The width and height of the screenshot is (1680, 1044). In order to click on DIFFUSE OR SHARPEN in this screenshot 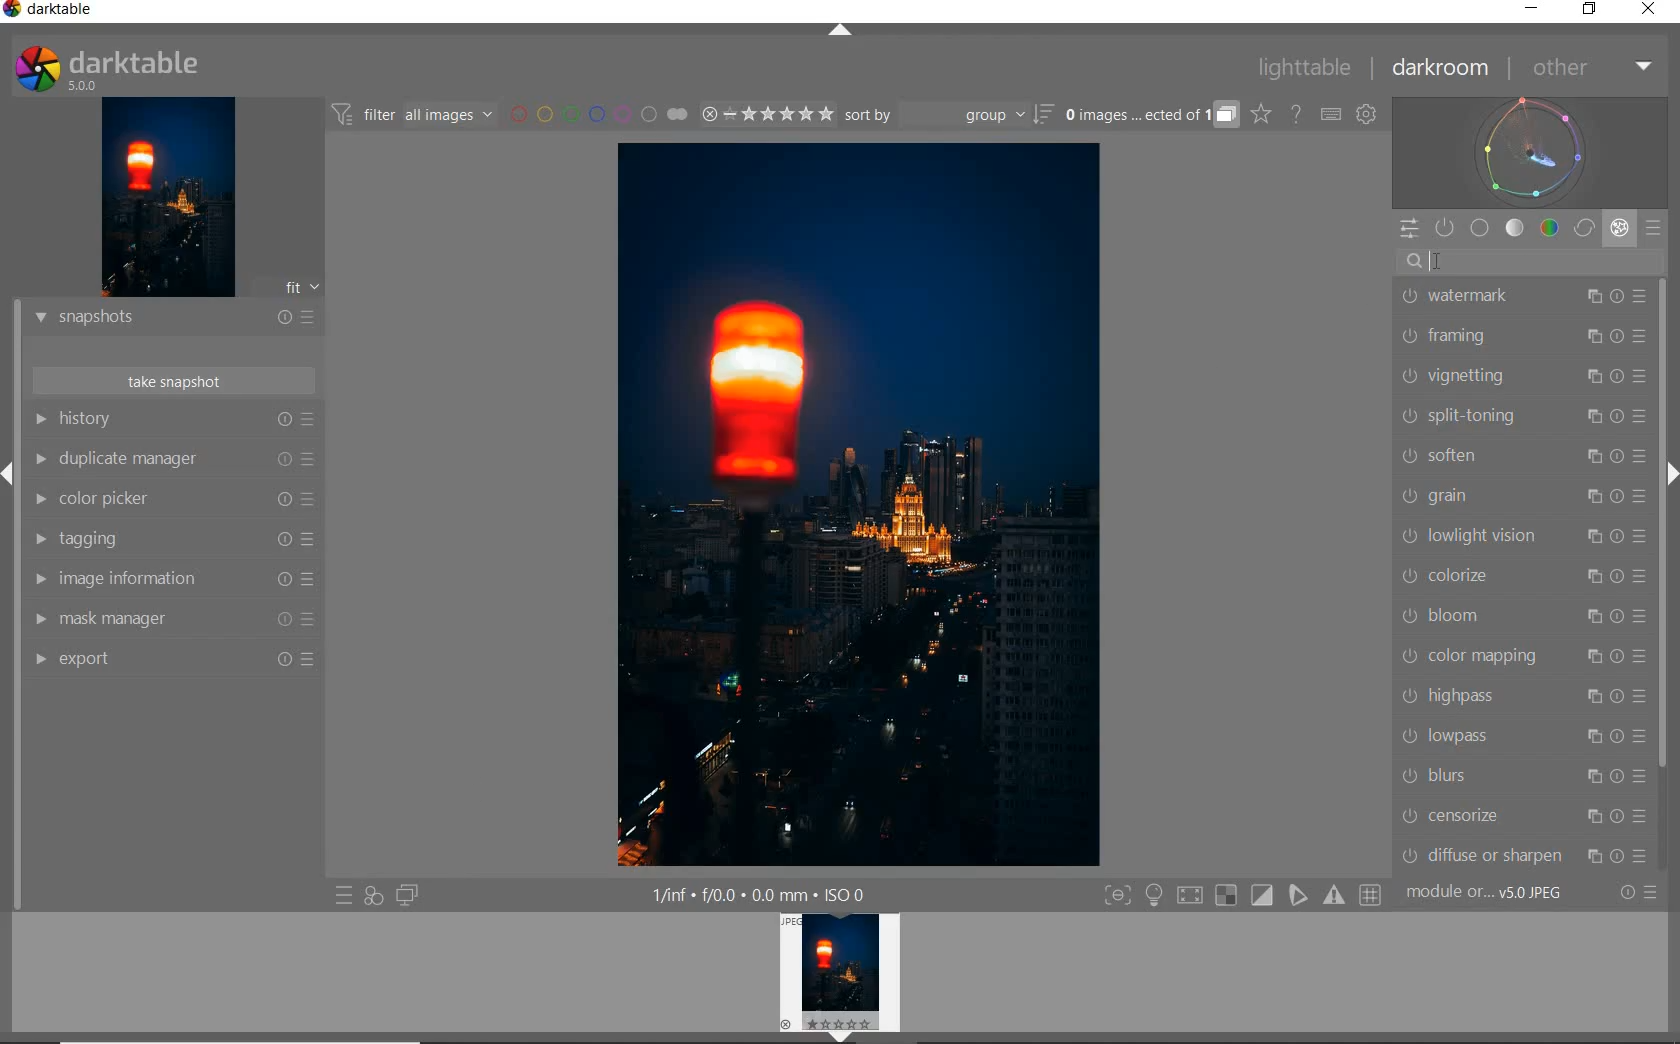, I will do `click(1477, 855)`.